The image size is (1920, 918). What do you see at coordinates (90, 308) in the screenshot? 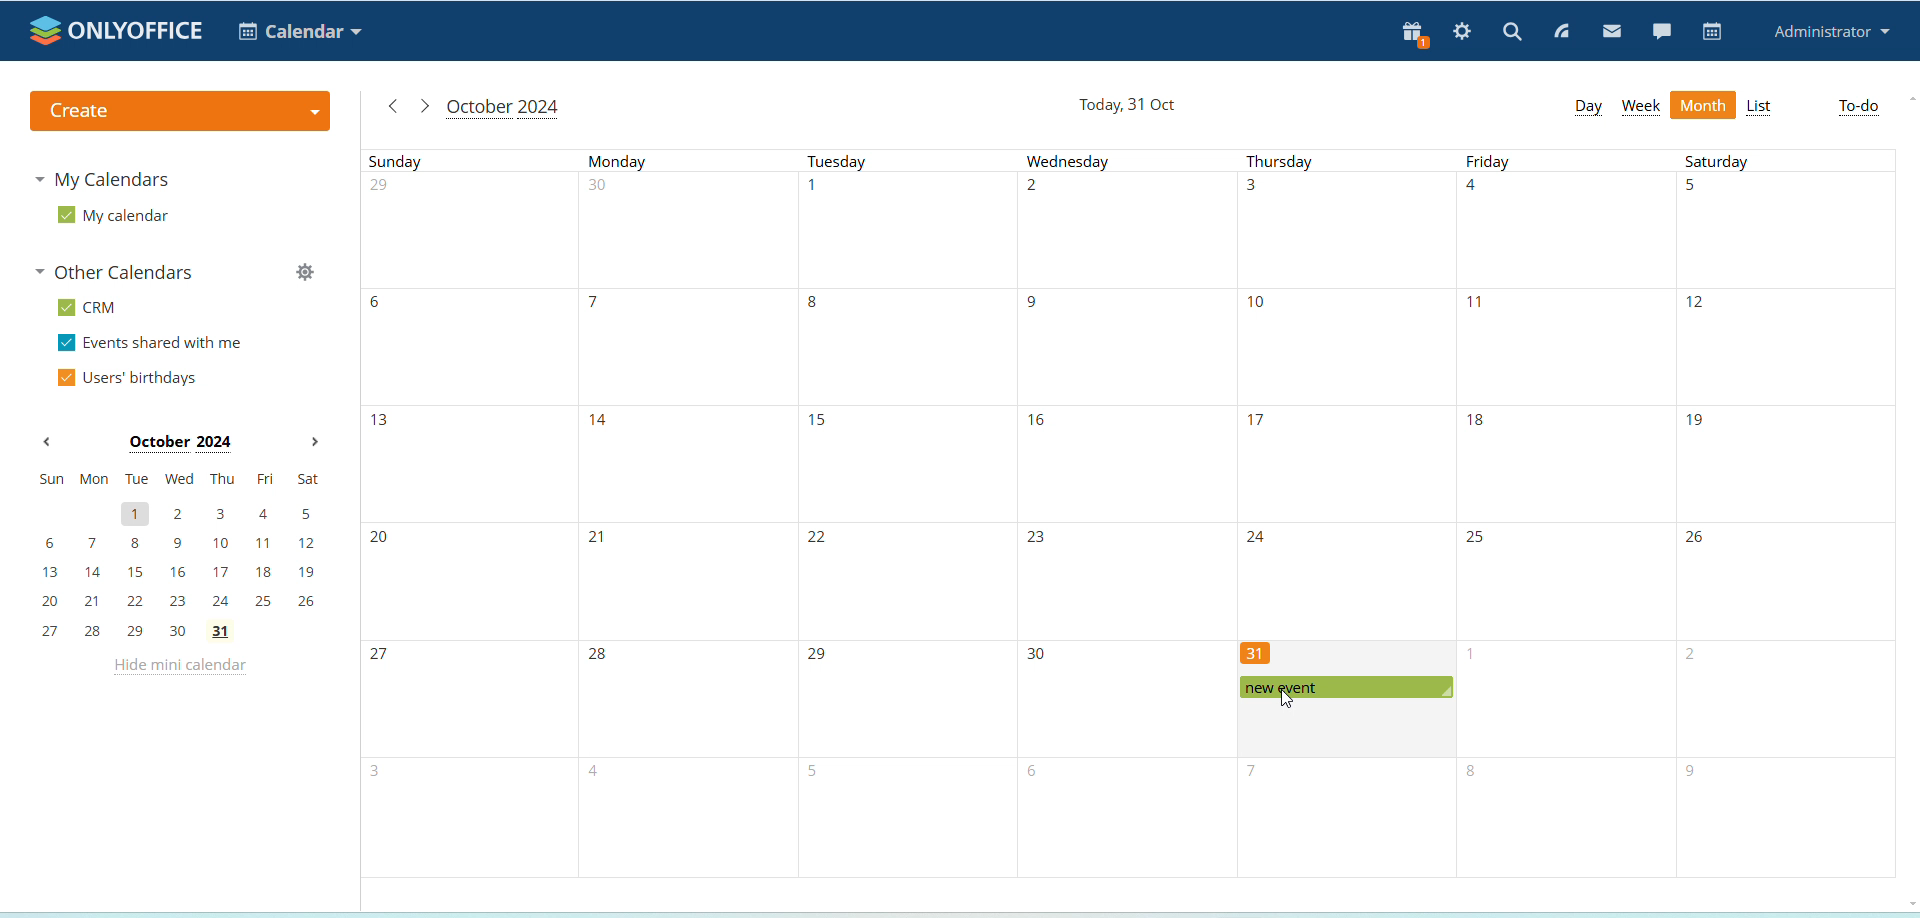
I see `CRM` at bounding box center [90, 308].